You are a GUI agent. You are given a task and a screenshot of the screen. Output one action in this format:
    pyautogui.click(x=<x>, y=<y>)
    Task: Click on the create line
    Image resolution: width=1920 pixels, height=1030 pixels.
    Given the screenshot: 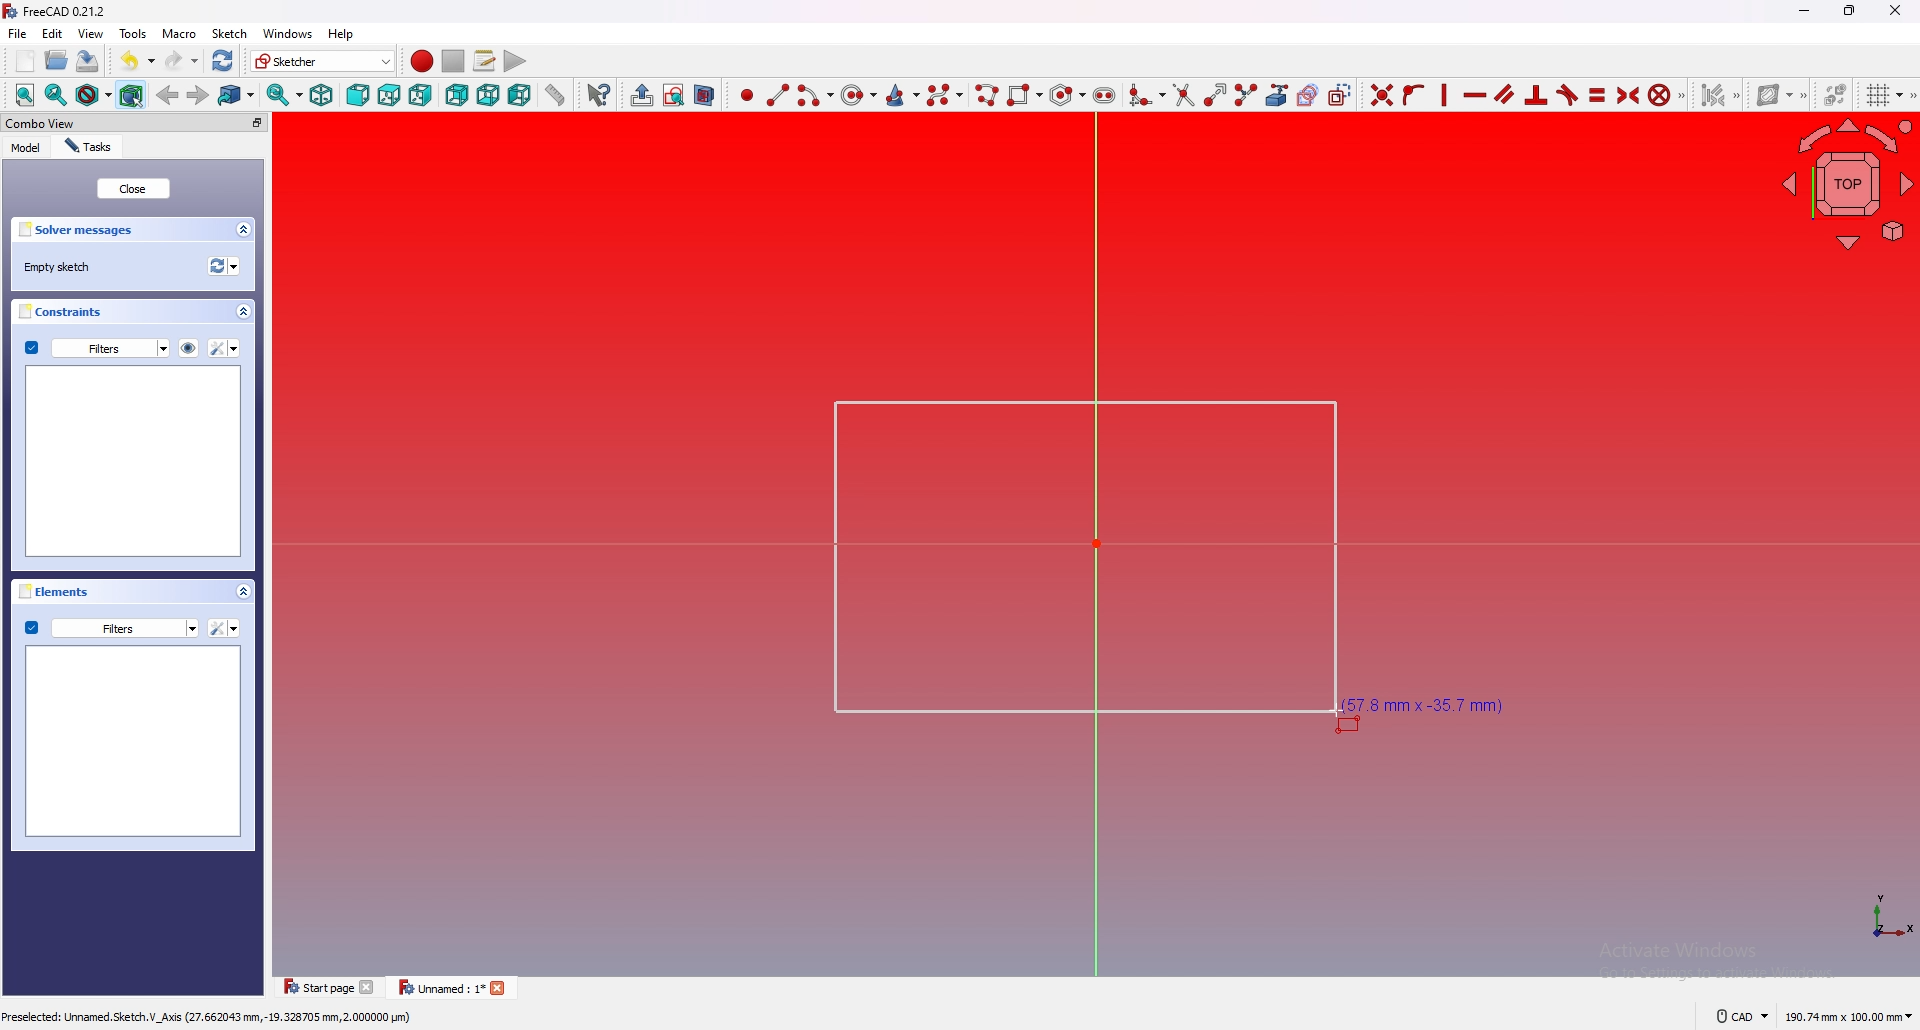 What is the action you would take?
    pyautogui.click(x=779, y=96)
    